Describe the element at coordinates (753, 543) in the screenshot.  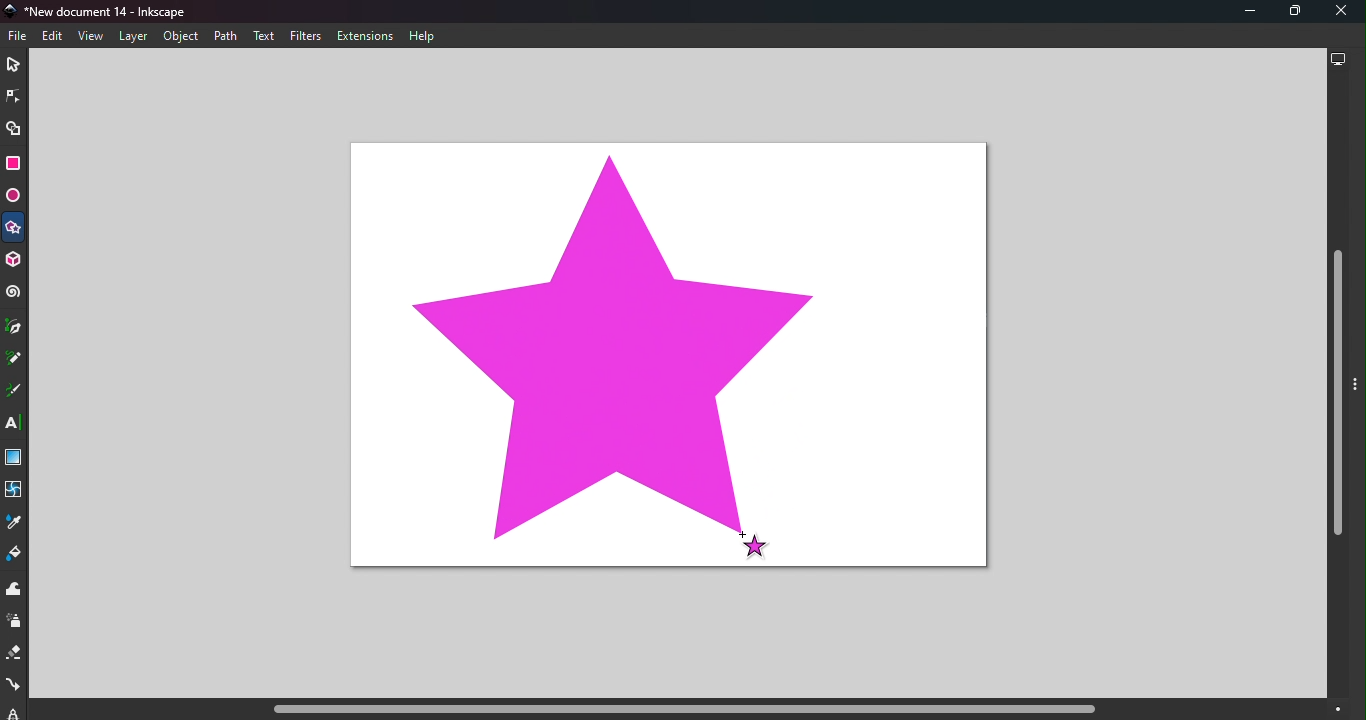
I see `Cursor` at that location.